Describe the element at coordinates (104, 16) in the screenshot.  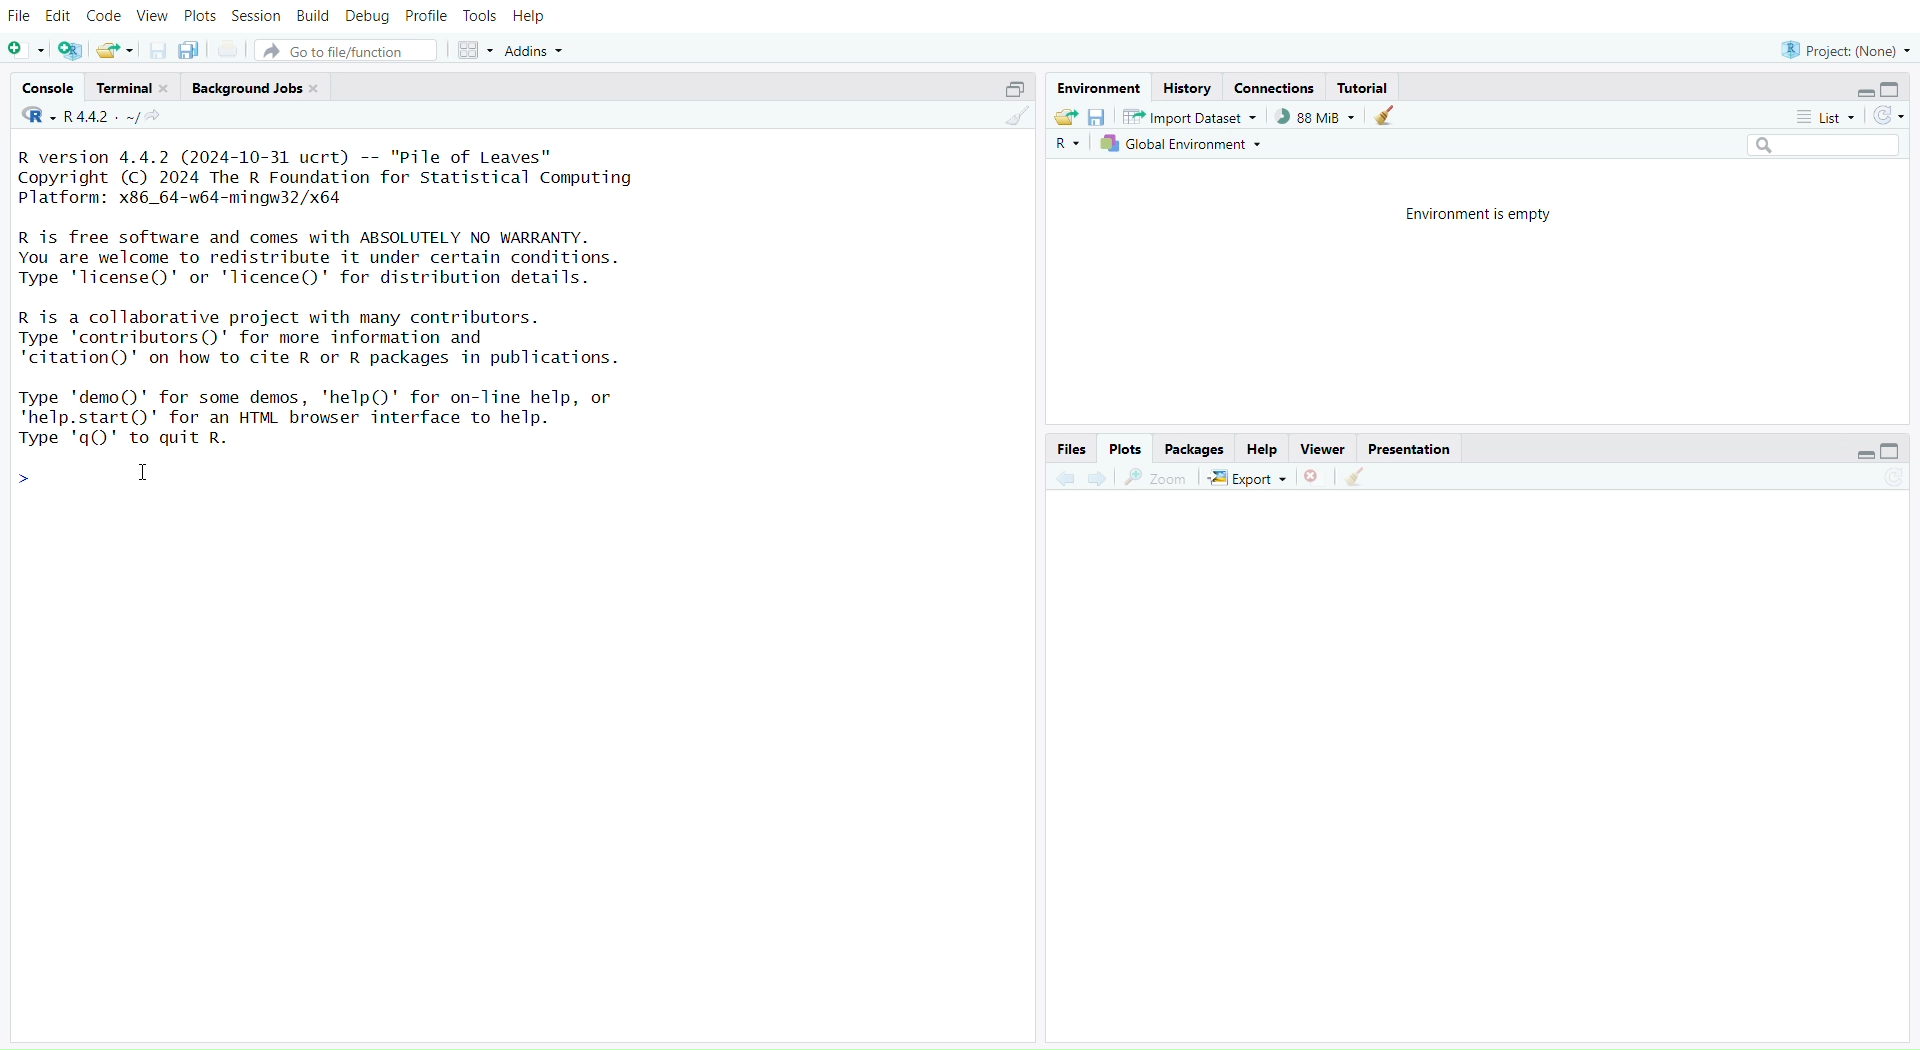
I see `code` at that location.